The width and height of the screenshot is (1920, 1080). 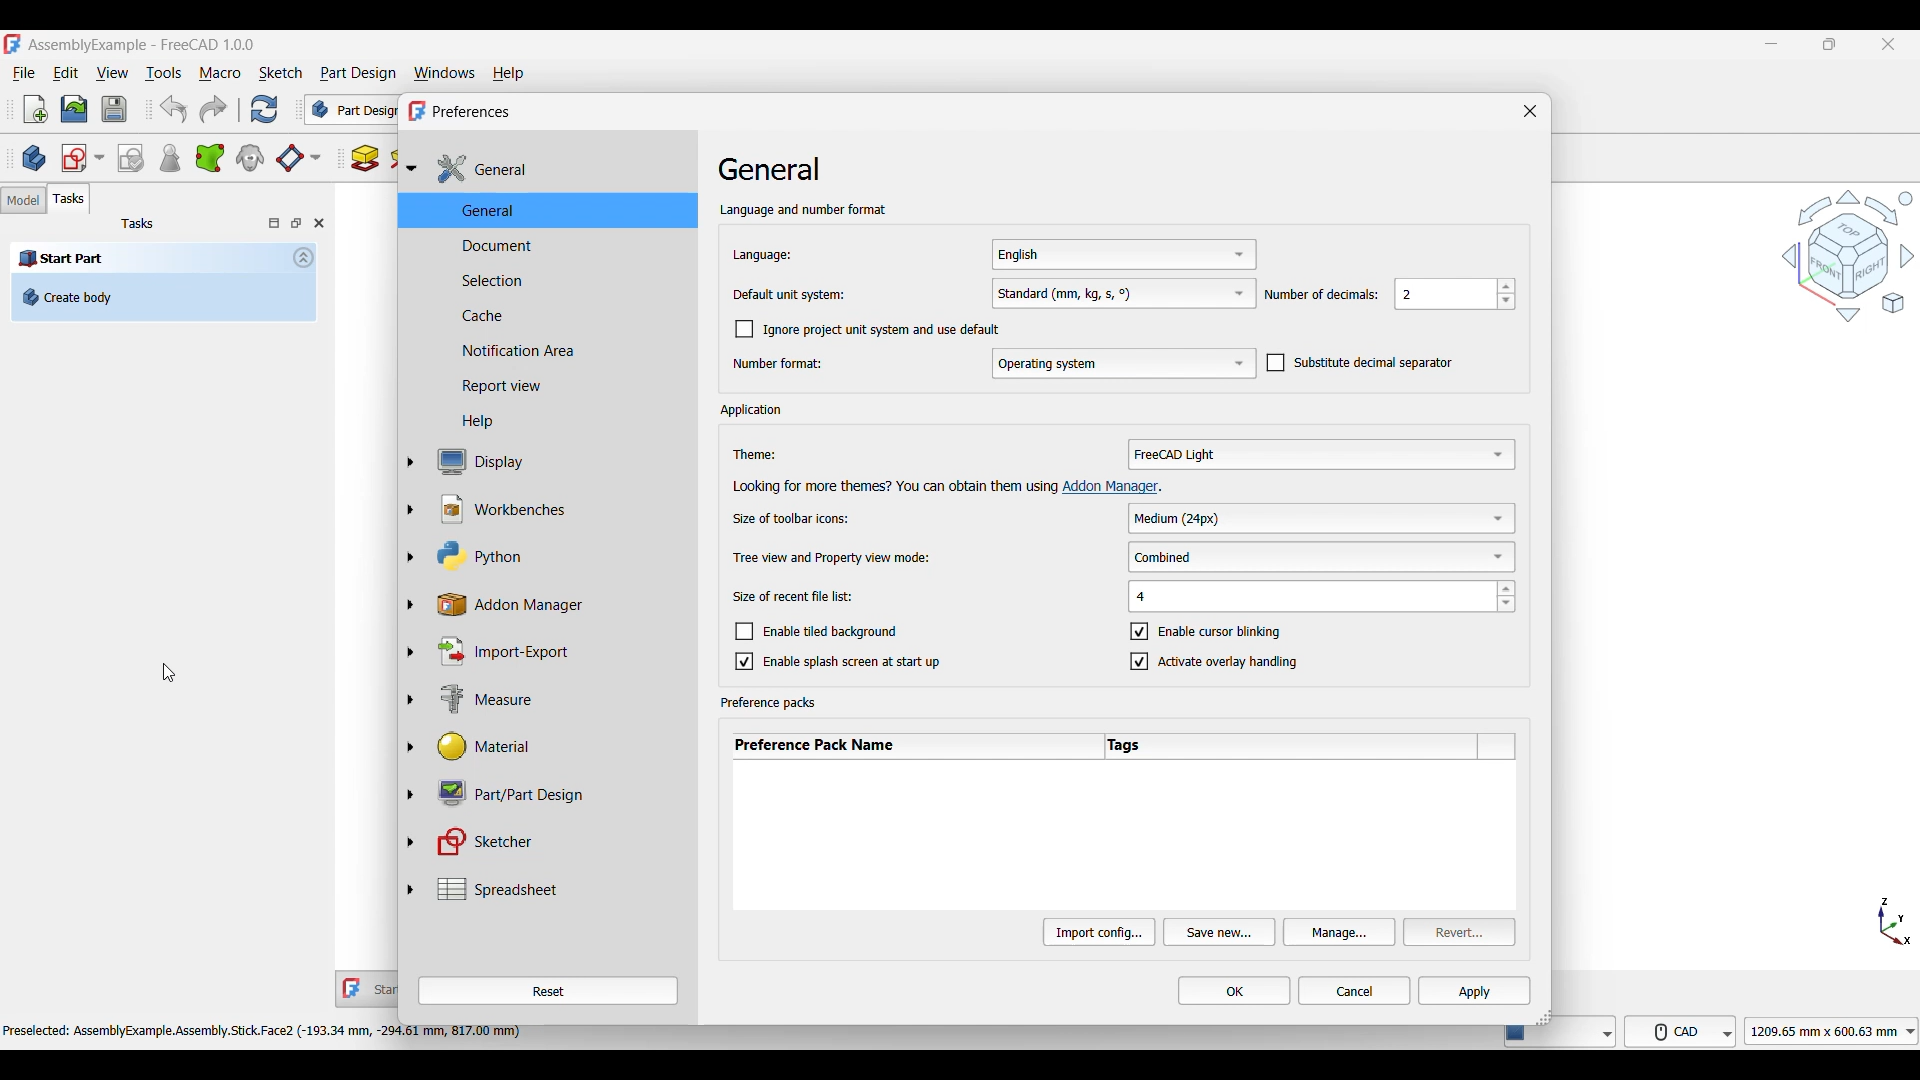 I want to click on Addon manager, so click(x=556, y=604).